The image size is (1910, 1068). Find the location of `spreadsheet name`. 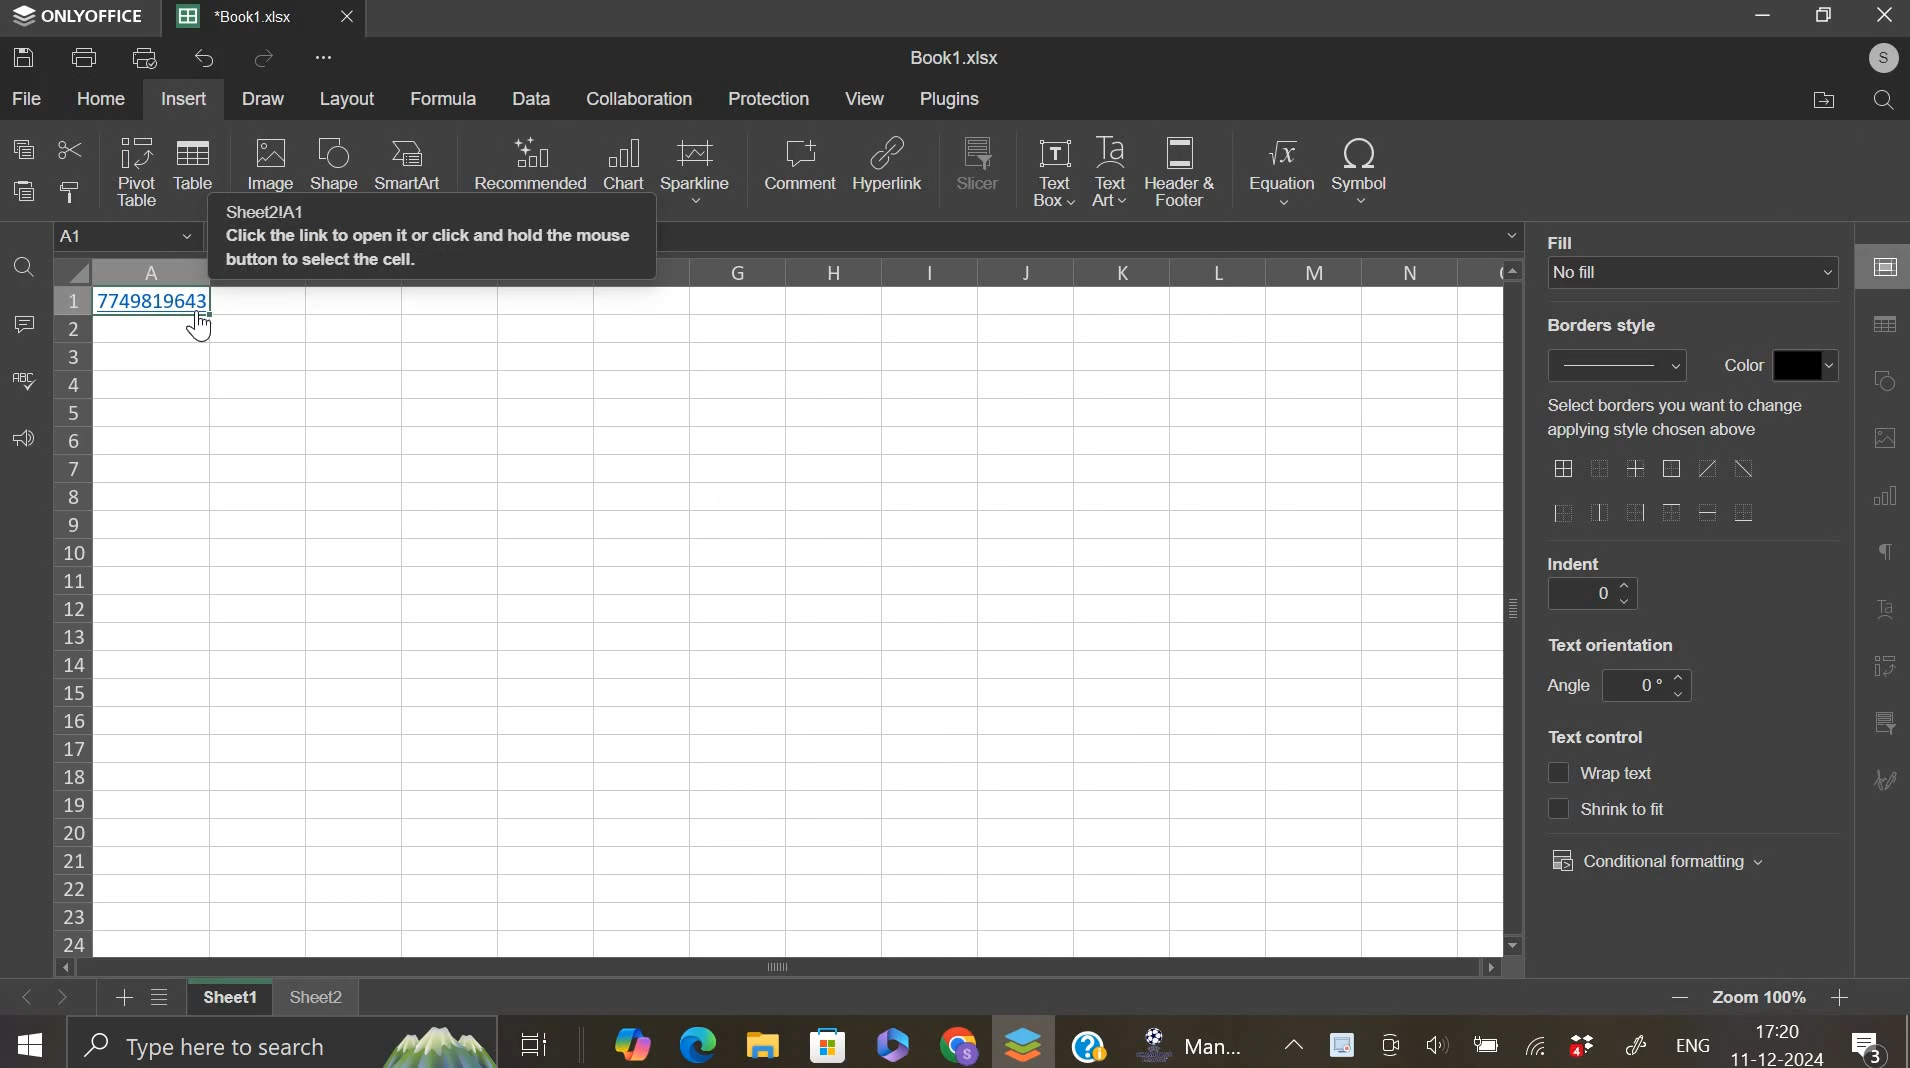

spreadsheet name is located at coordinates (954, 57).